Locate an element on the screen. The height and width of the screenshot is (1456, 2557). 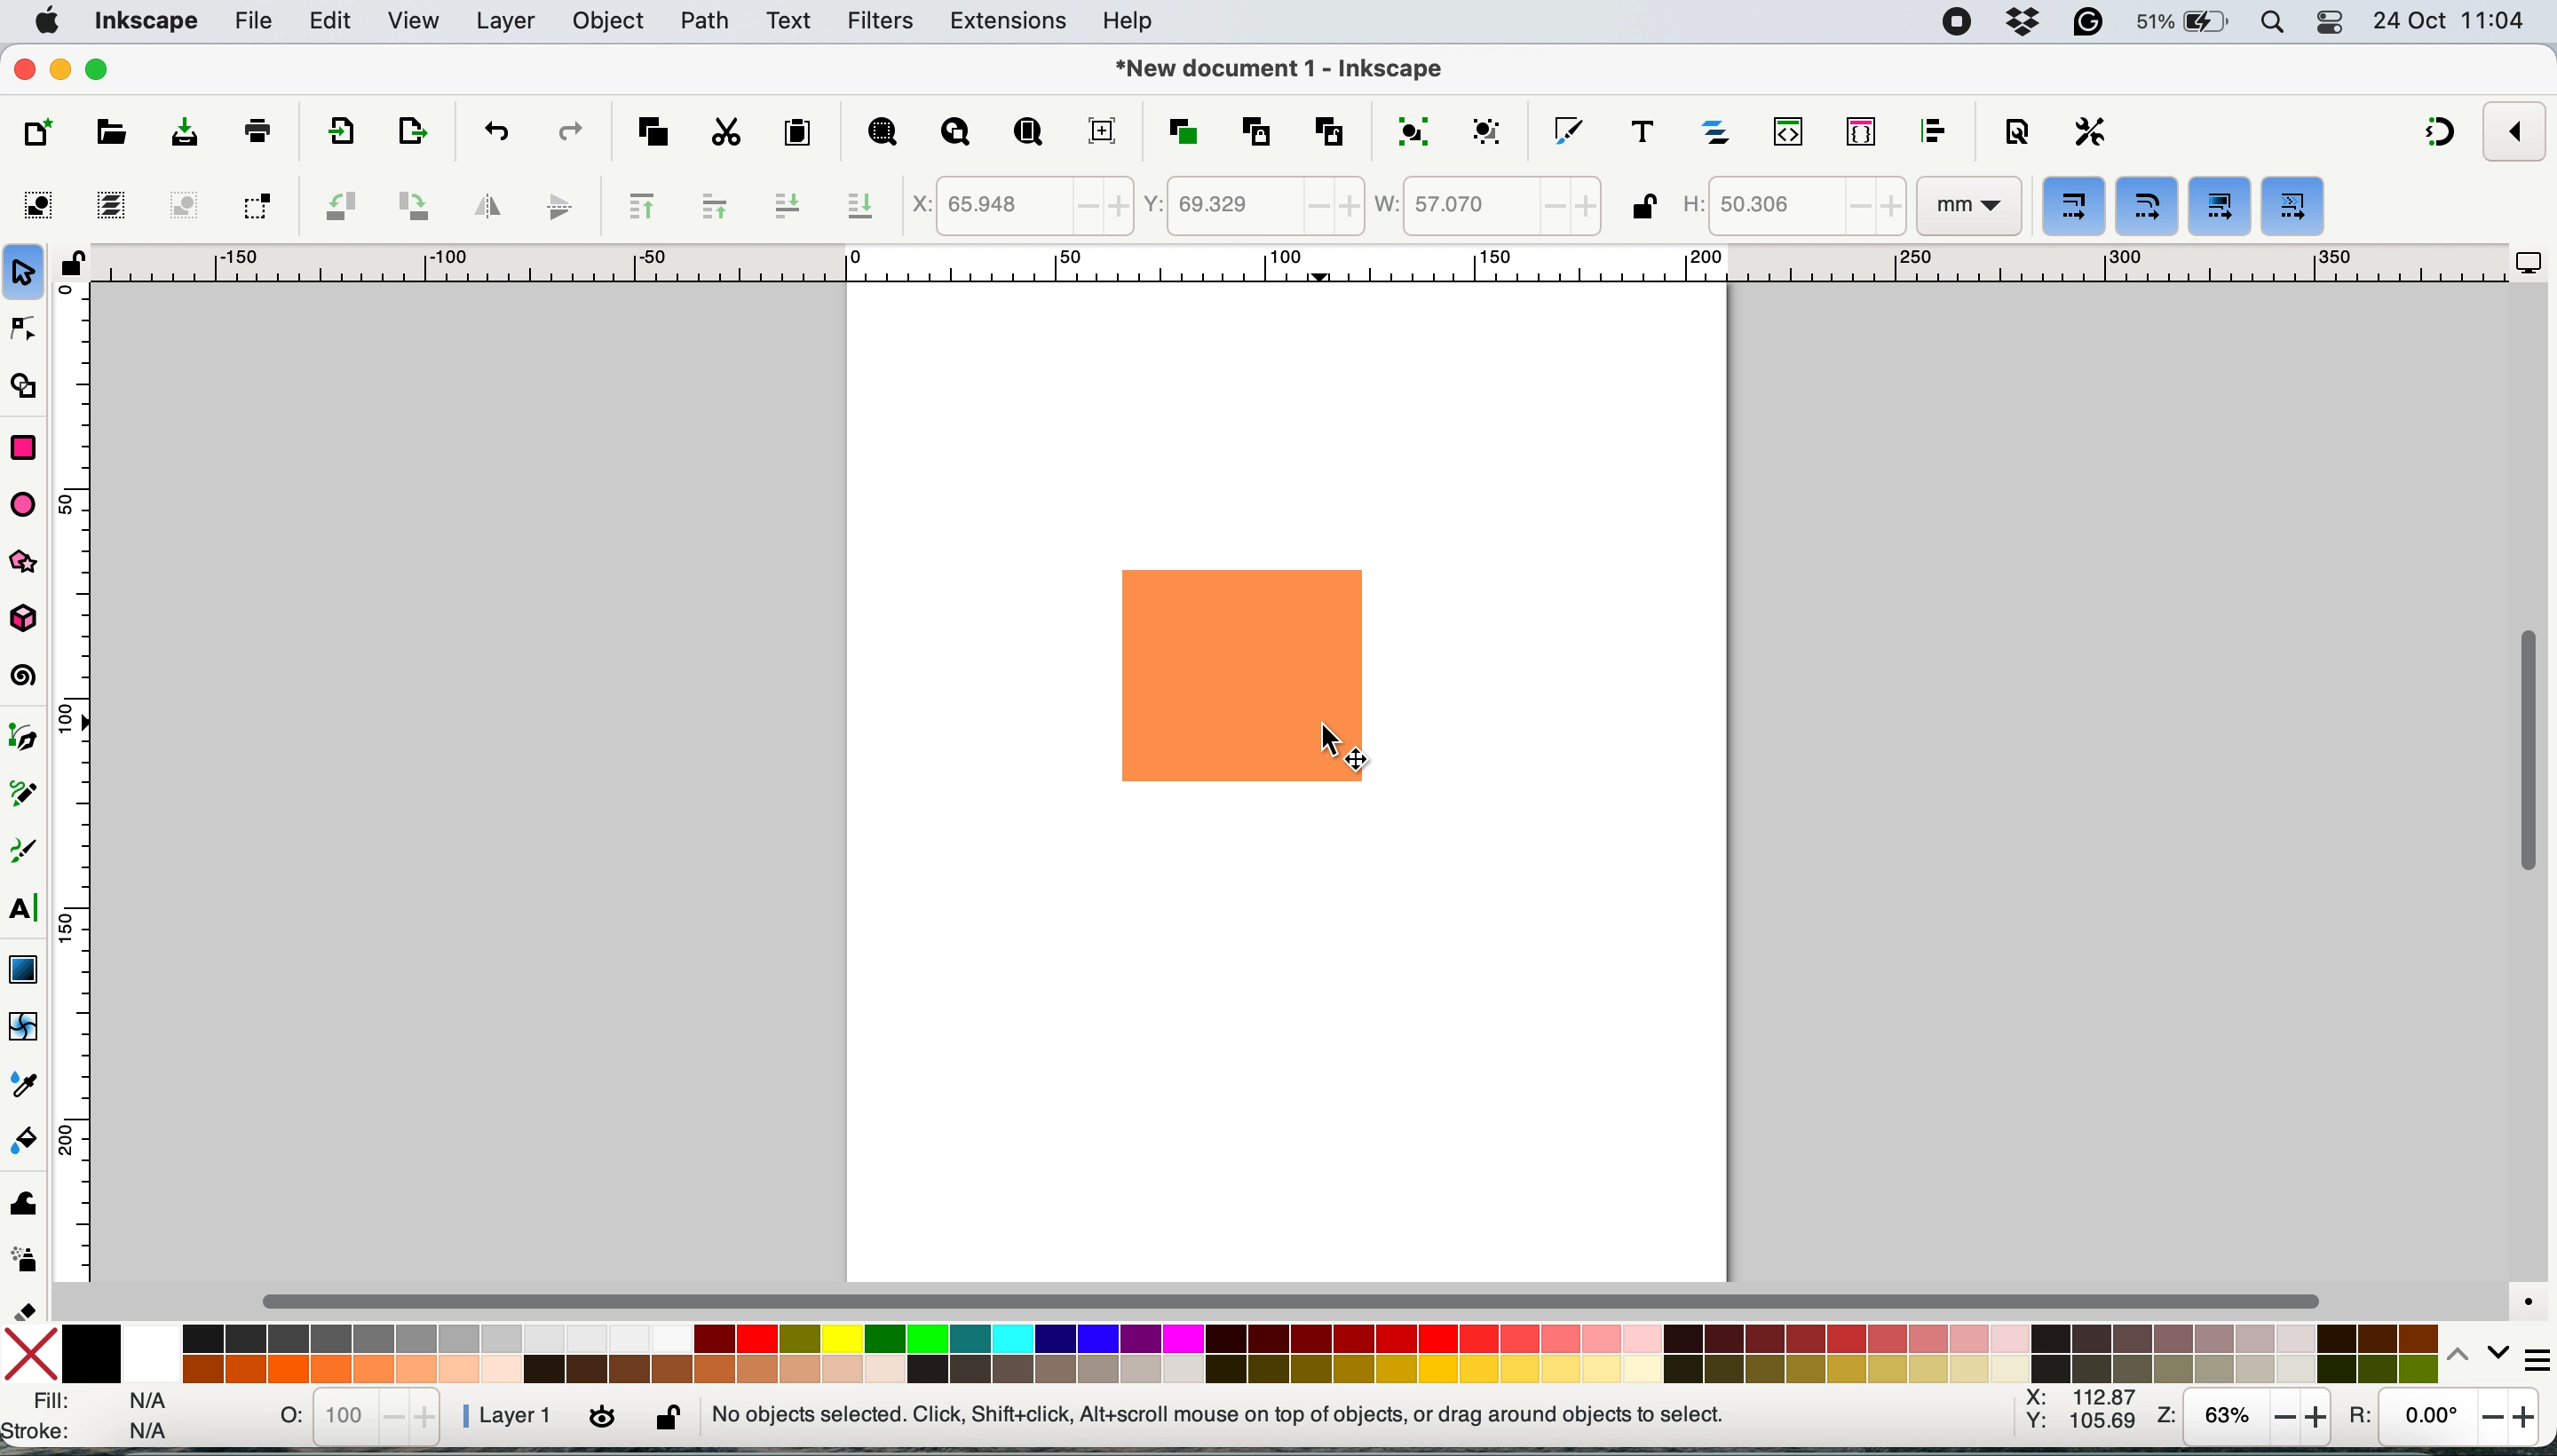
zoom drawing is located at coordinates (956, 135).